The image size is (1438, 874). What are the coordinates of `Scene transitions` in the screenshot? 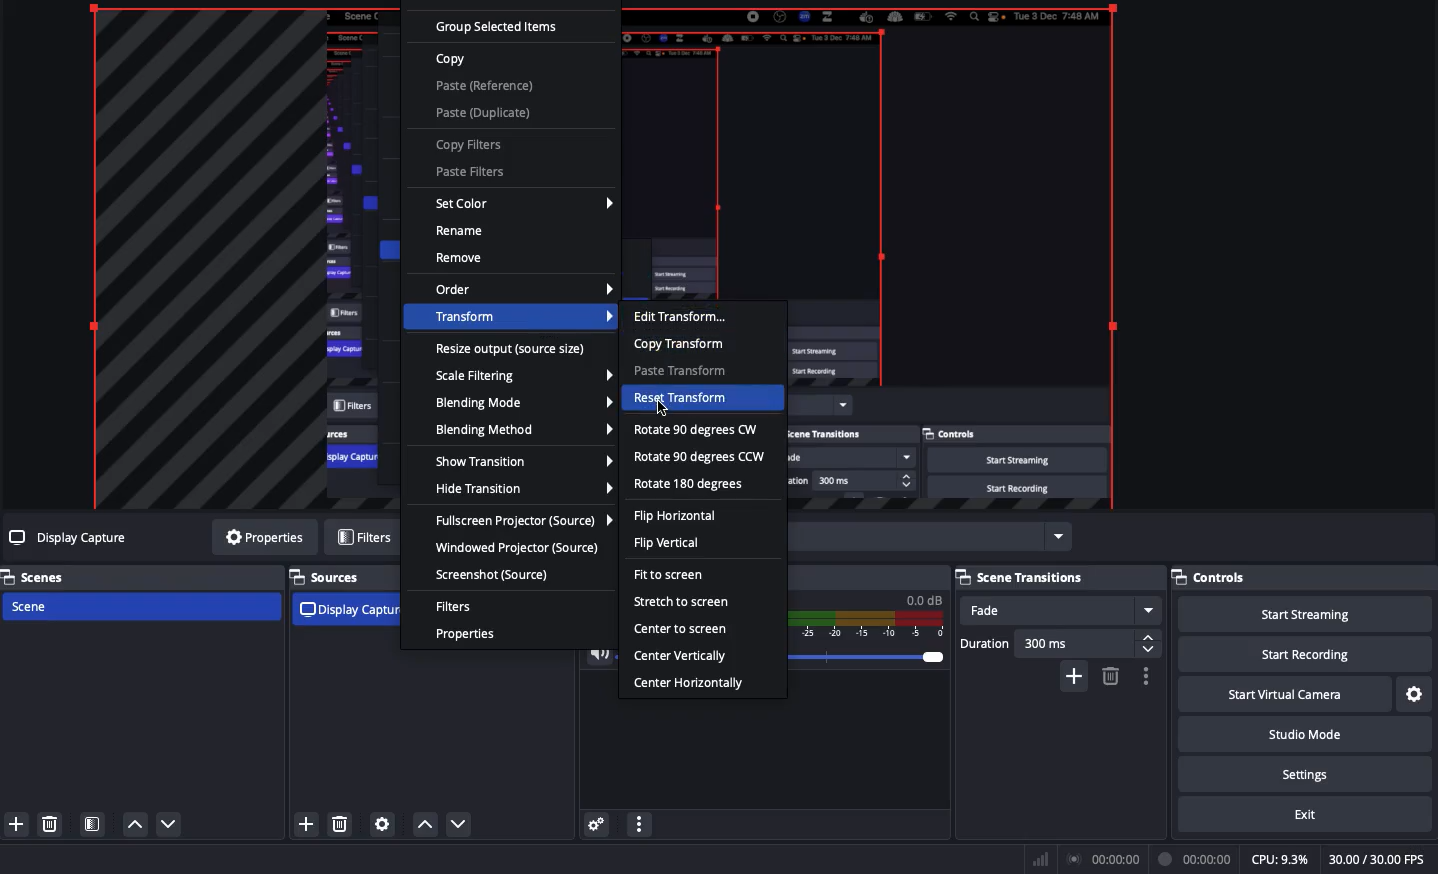 It's located at (1058, 577).